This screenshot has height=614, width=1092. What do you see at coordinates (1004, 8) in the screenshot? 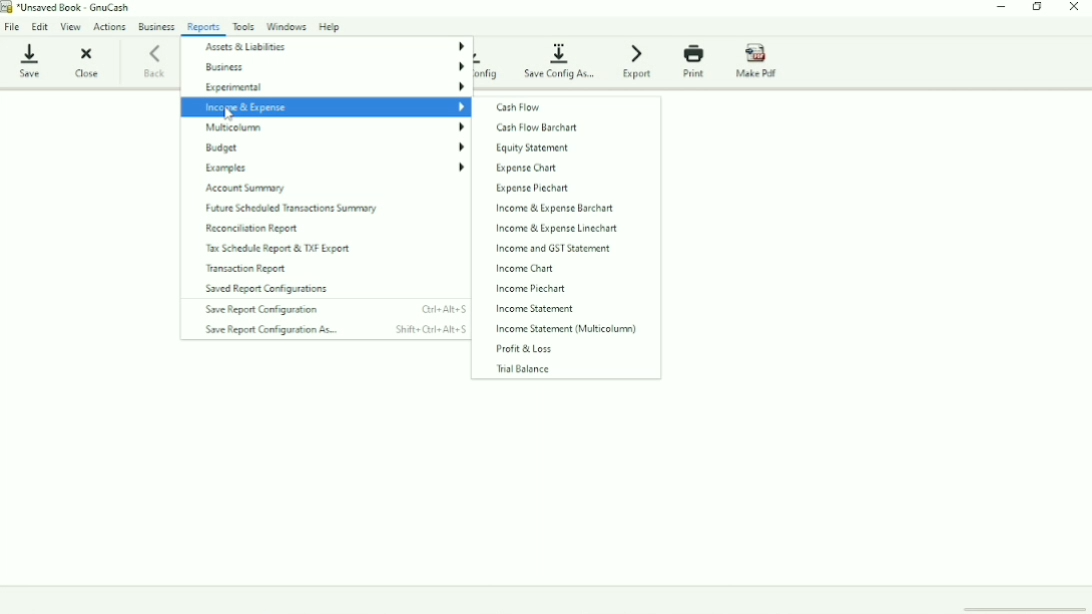
I see `Minimize` at bounding box center [1004, 8].